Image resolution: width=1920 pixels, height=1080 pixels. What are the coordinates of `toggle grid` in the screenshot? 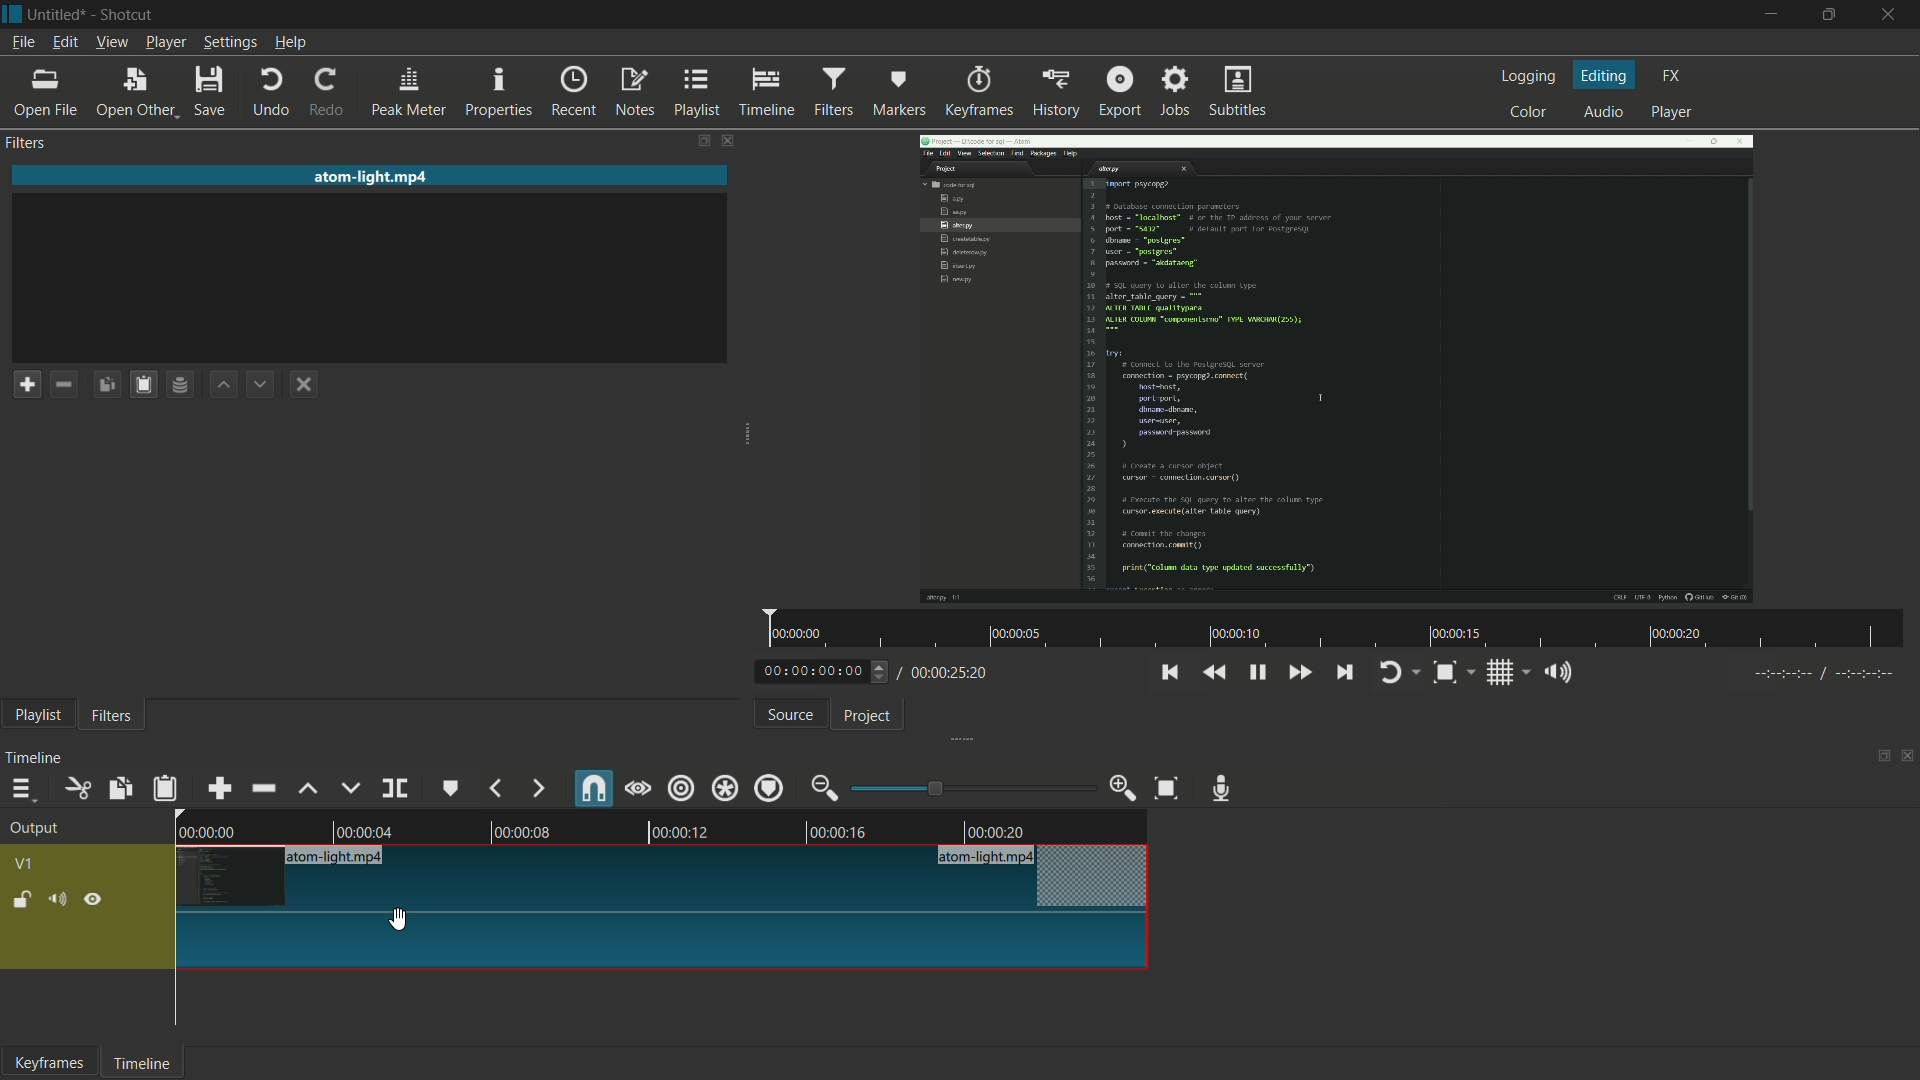 It's located at (1502, 673).